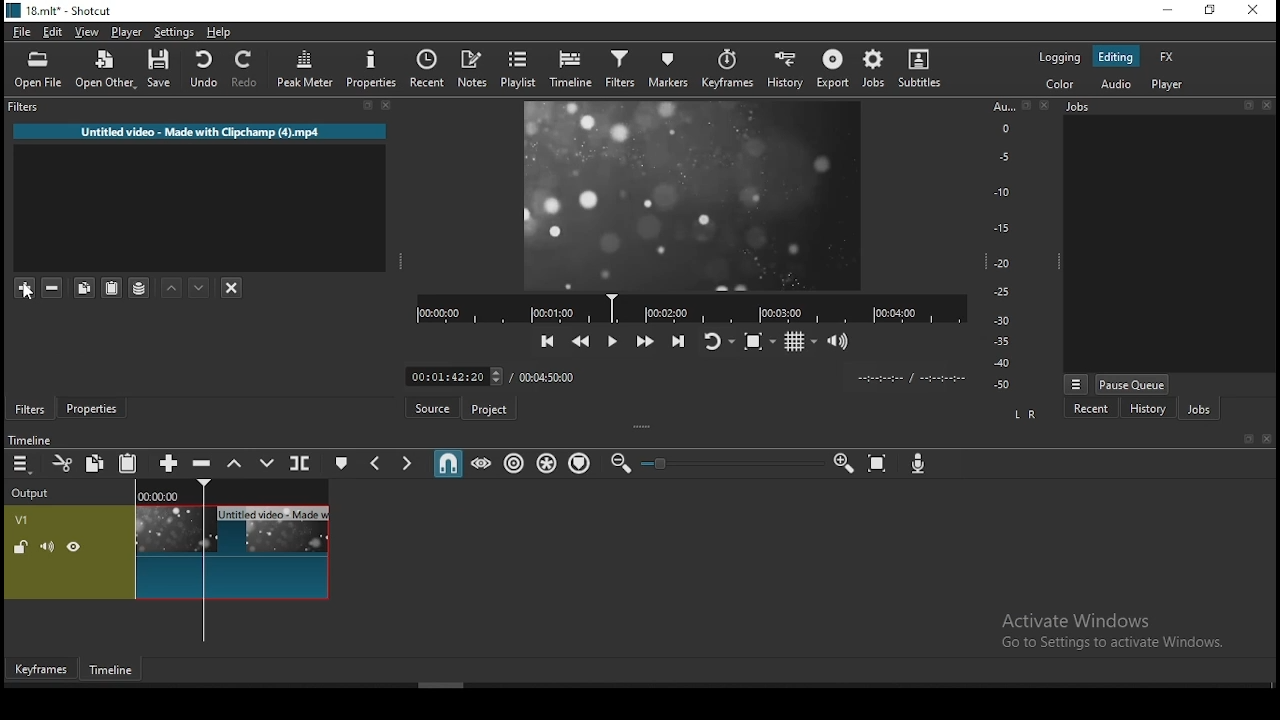 The width and height of the screenshot is (1280, 720). I want to click on peak meter, so click(305, 68).